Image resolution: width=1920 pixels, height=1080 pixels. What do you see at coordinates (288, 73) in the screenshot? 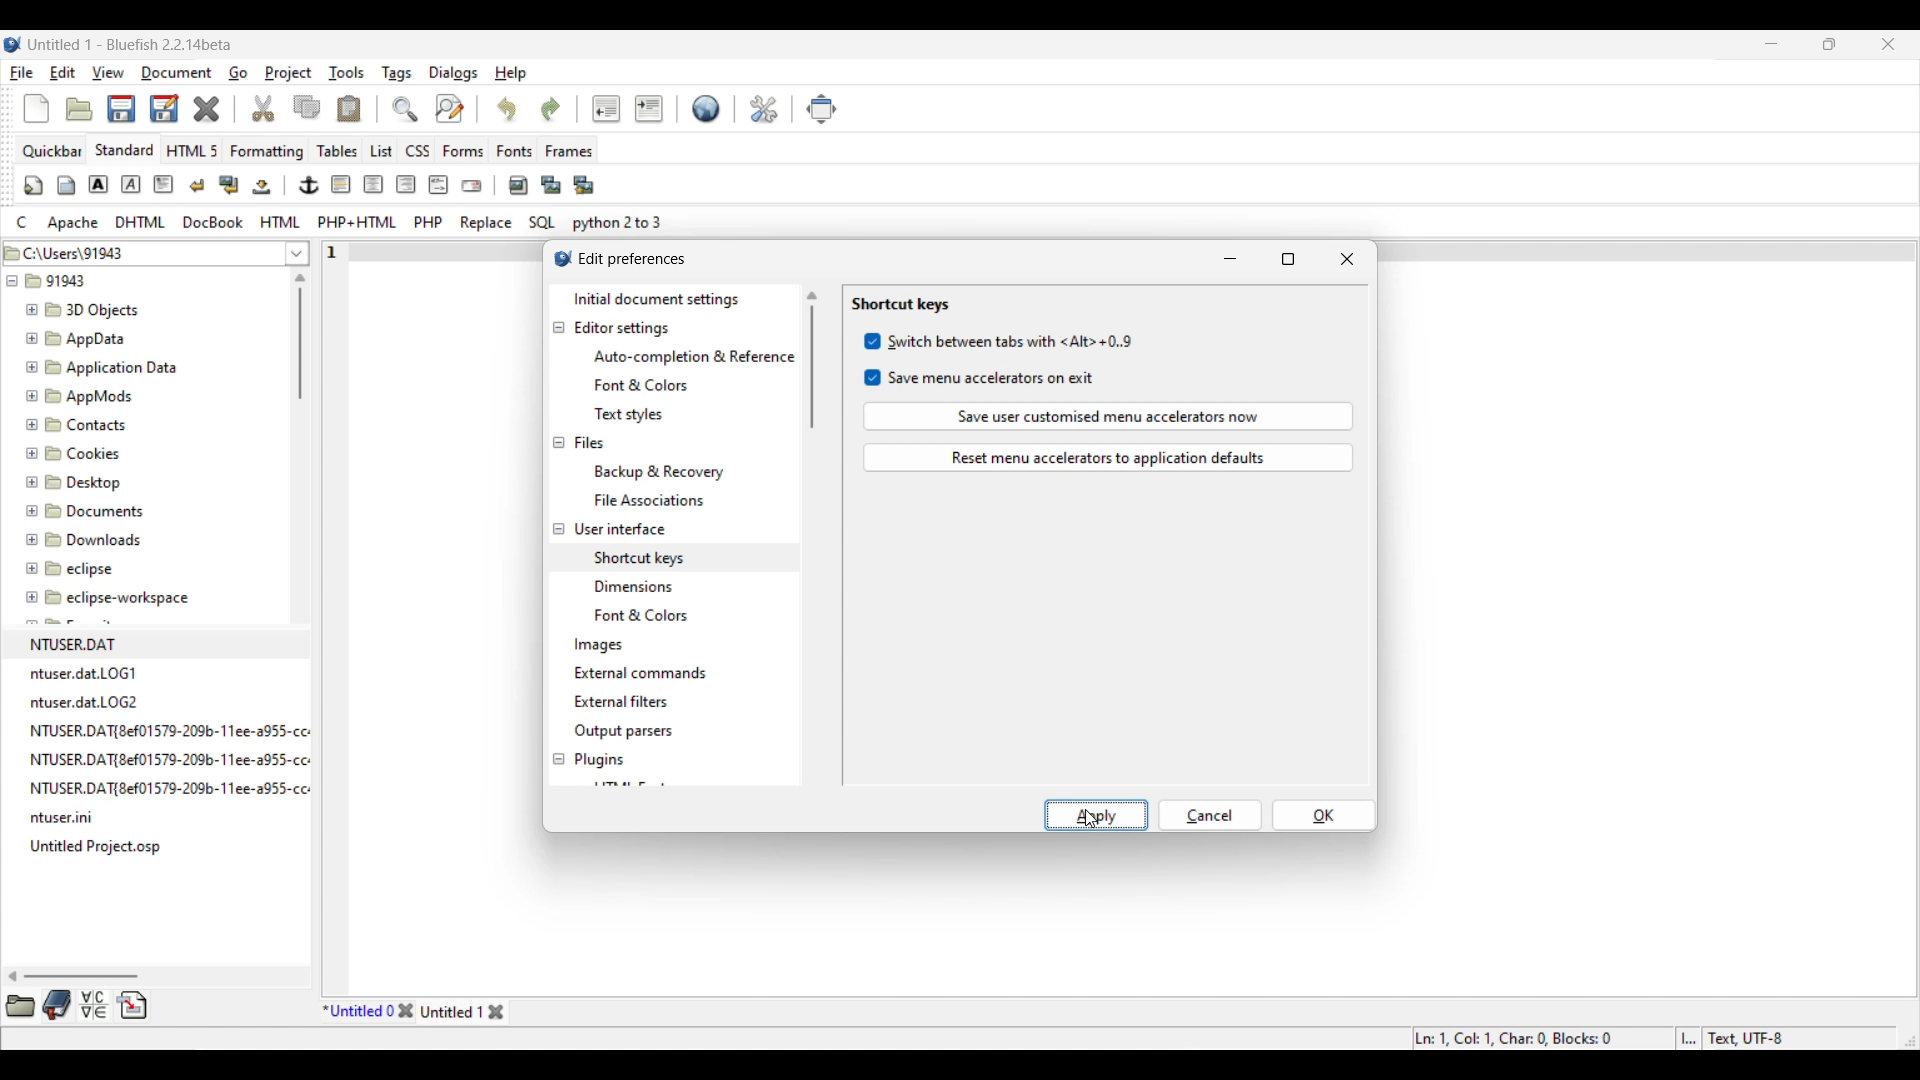
I see `Project menu` at bounding box center [288, 73].